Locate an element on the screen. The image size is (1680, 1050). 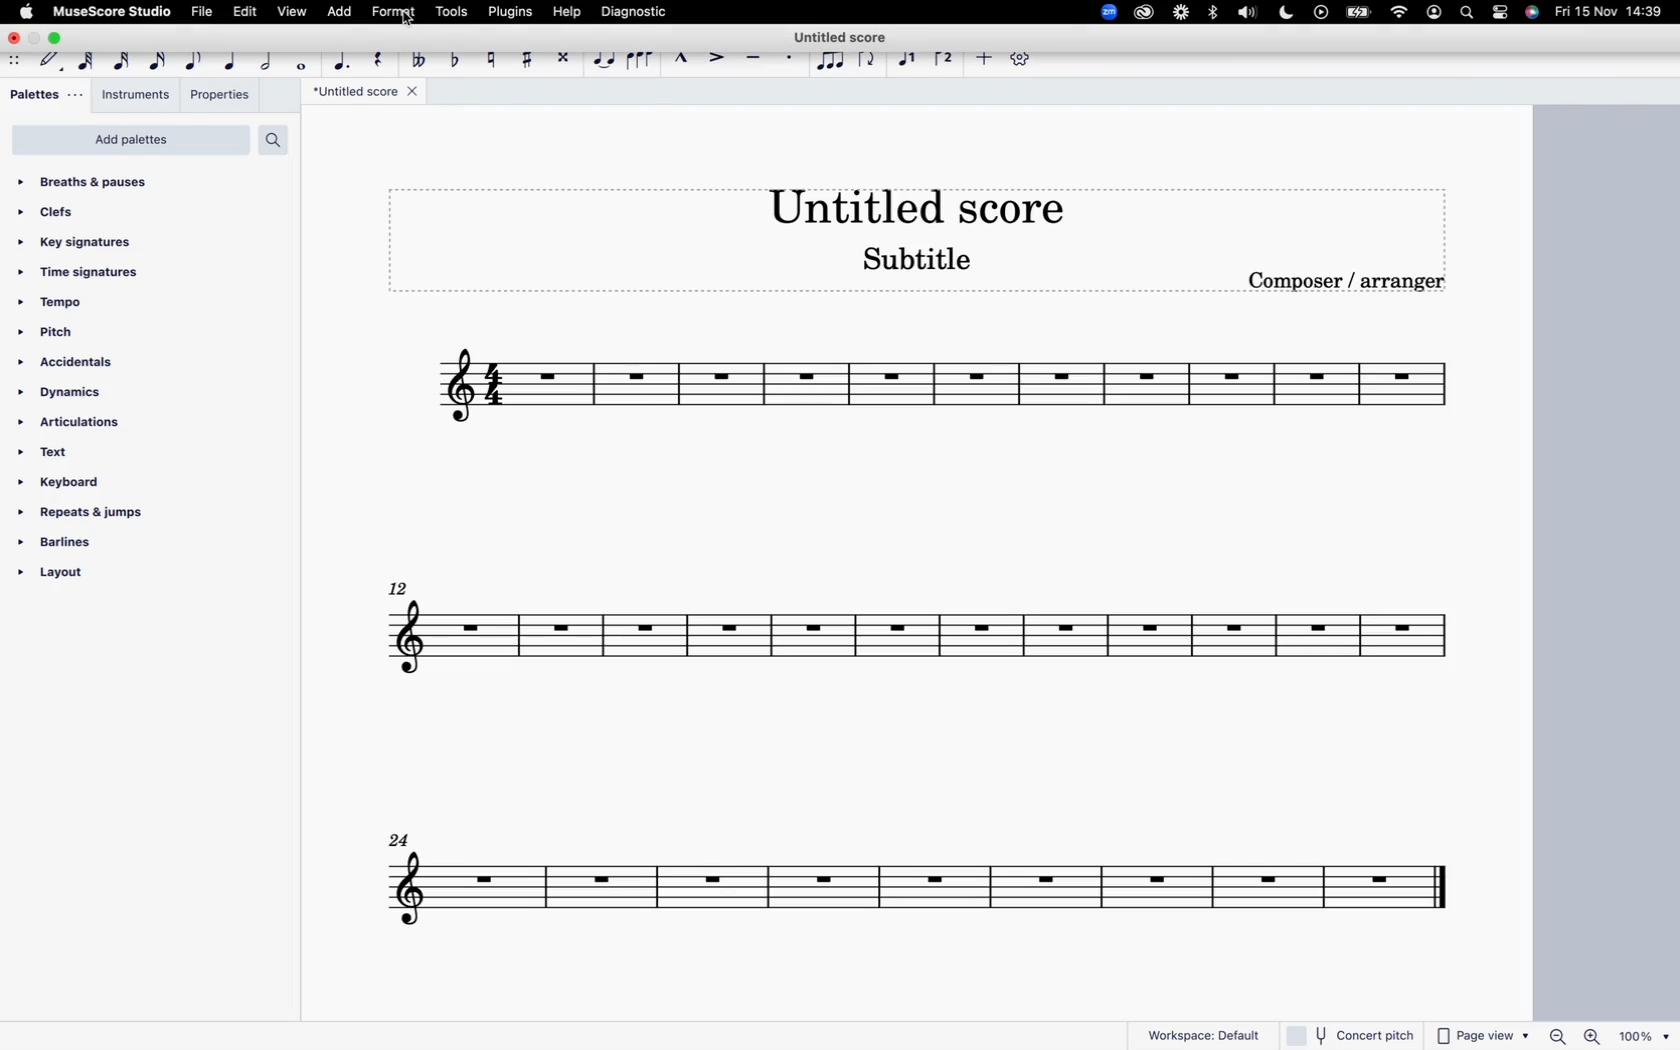
settings is located at coordinates (1022, 61).